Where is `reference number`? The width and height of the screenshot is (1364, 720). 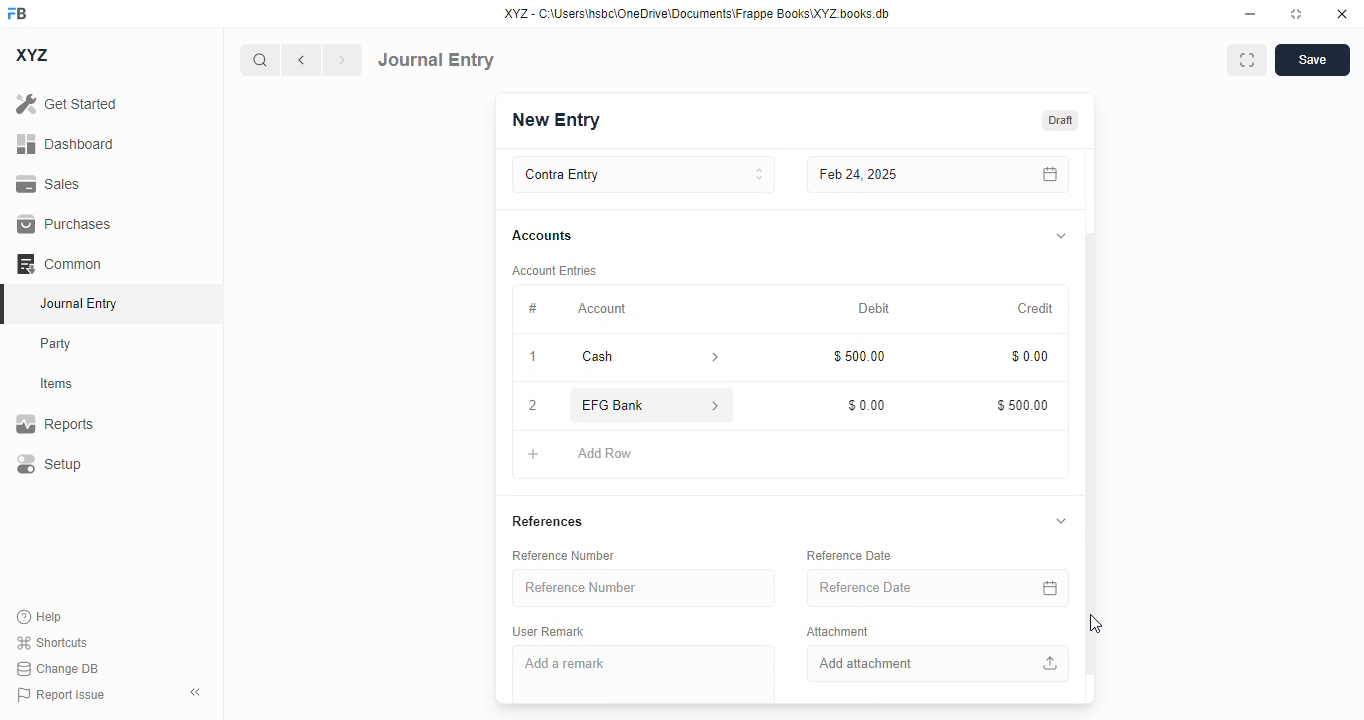
reference number is located at coordinates (645, 588).